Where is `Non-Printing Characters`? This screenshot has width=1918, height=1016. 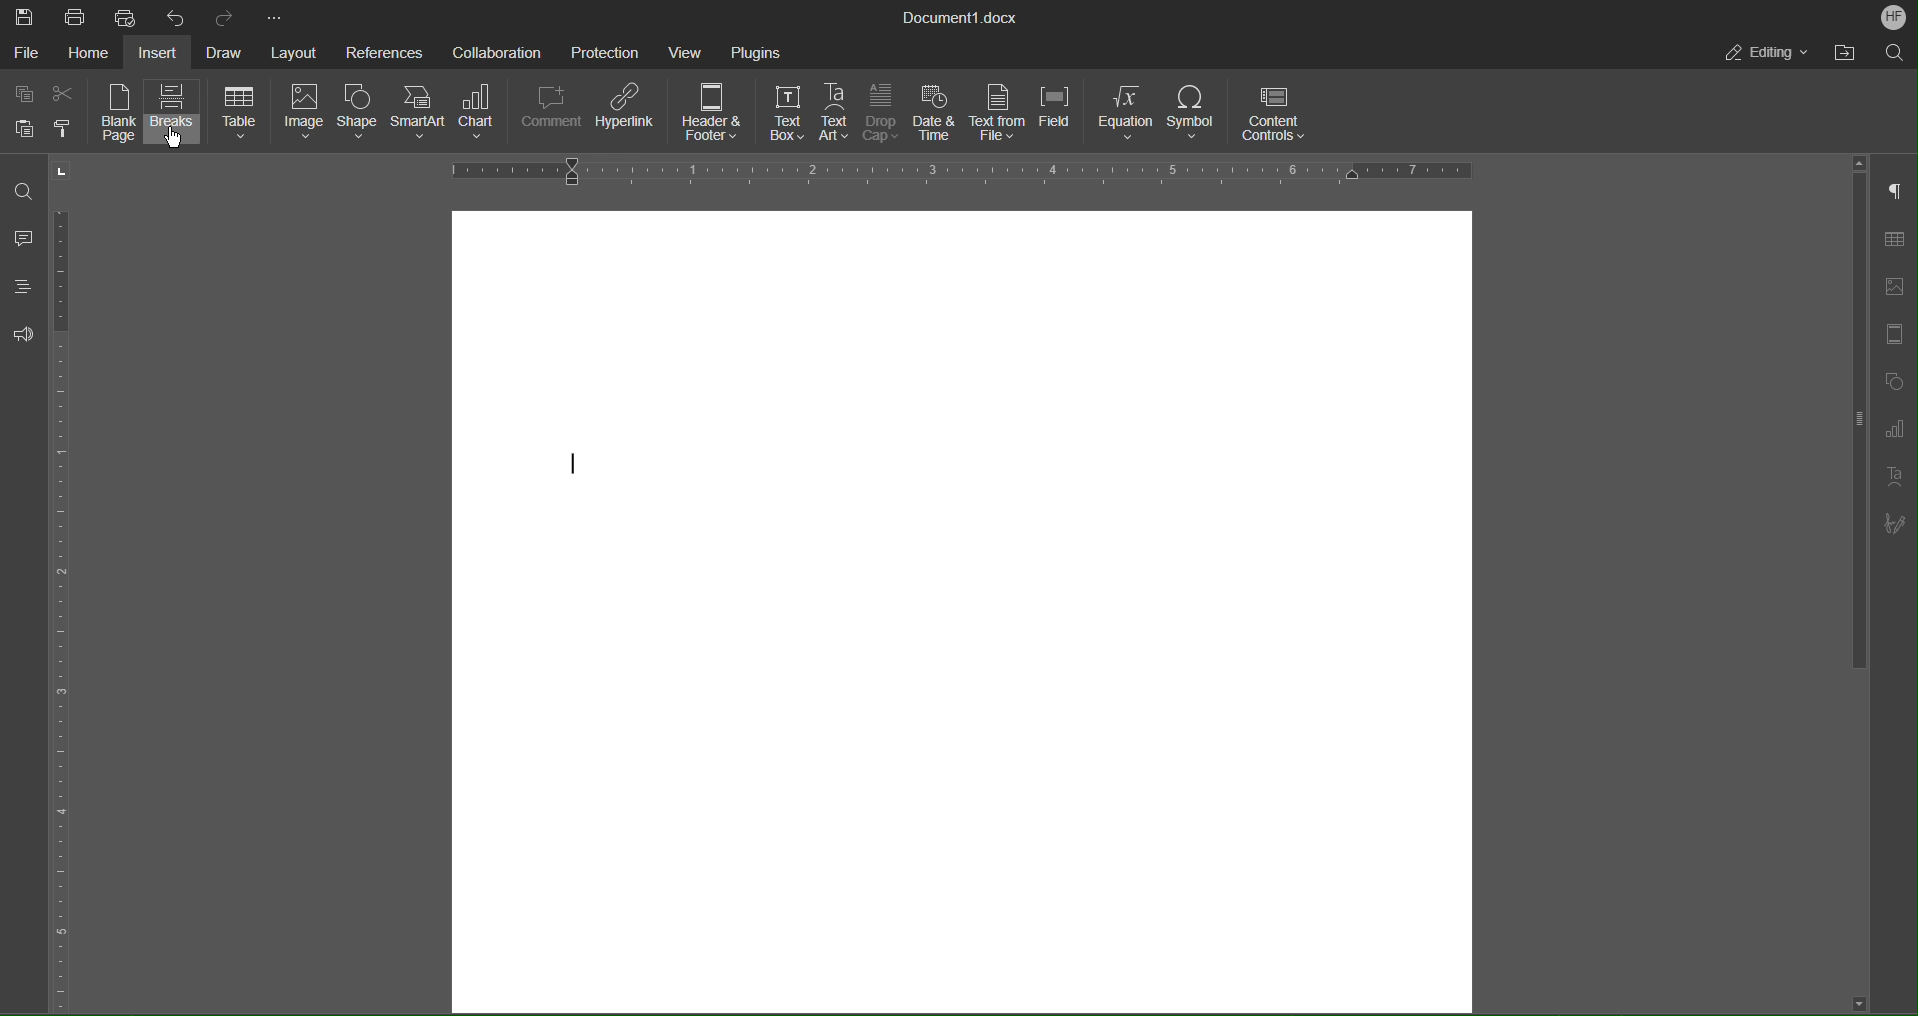
Non-Printing Characters is located at coordinates (1893, 193).